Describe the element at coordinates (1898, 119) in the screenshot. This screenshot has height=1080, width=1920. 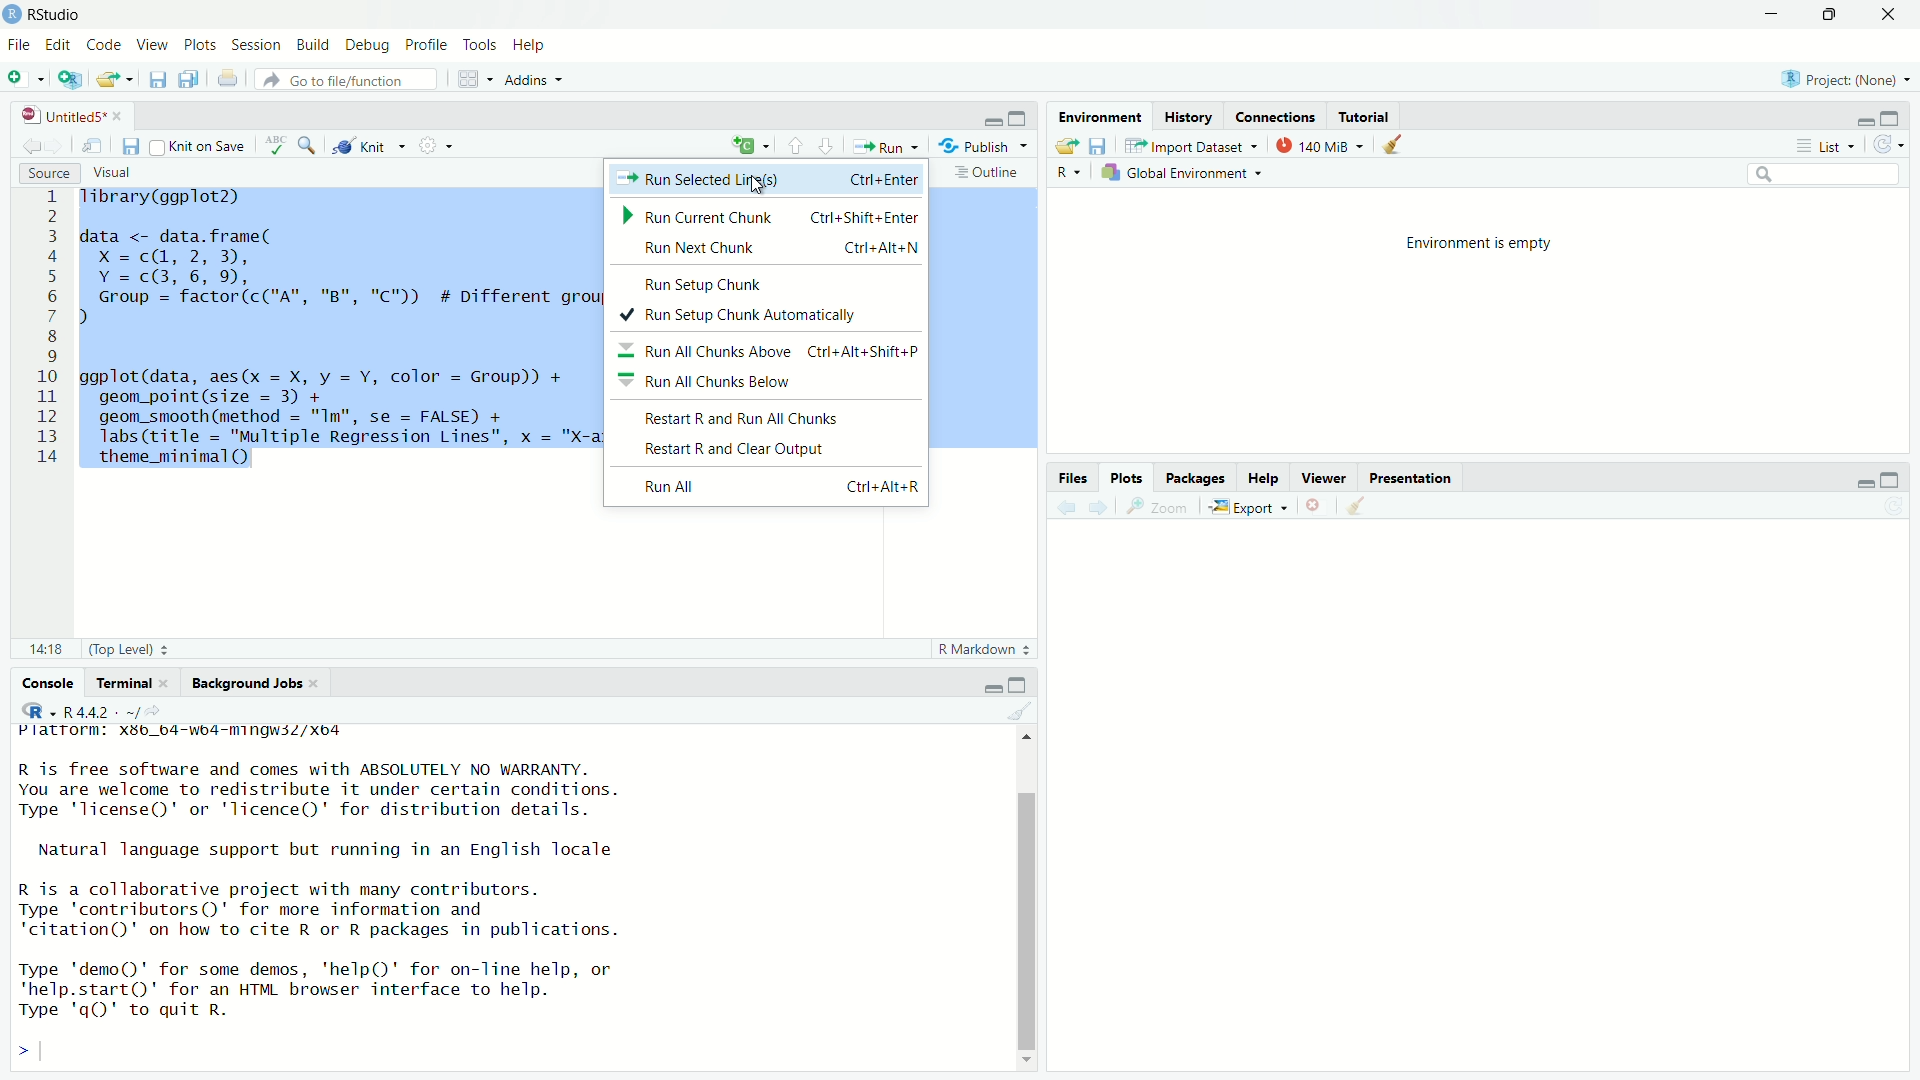
I see `maximise` at that location.